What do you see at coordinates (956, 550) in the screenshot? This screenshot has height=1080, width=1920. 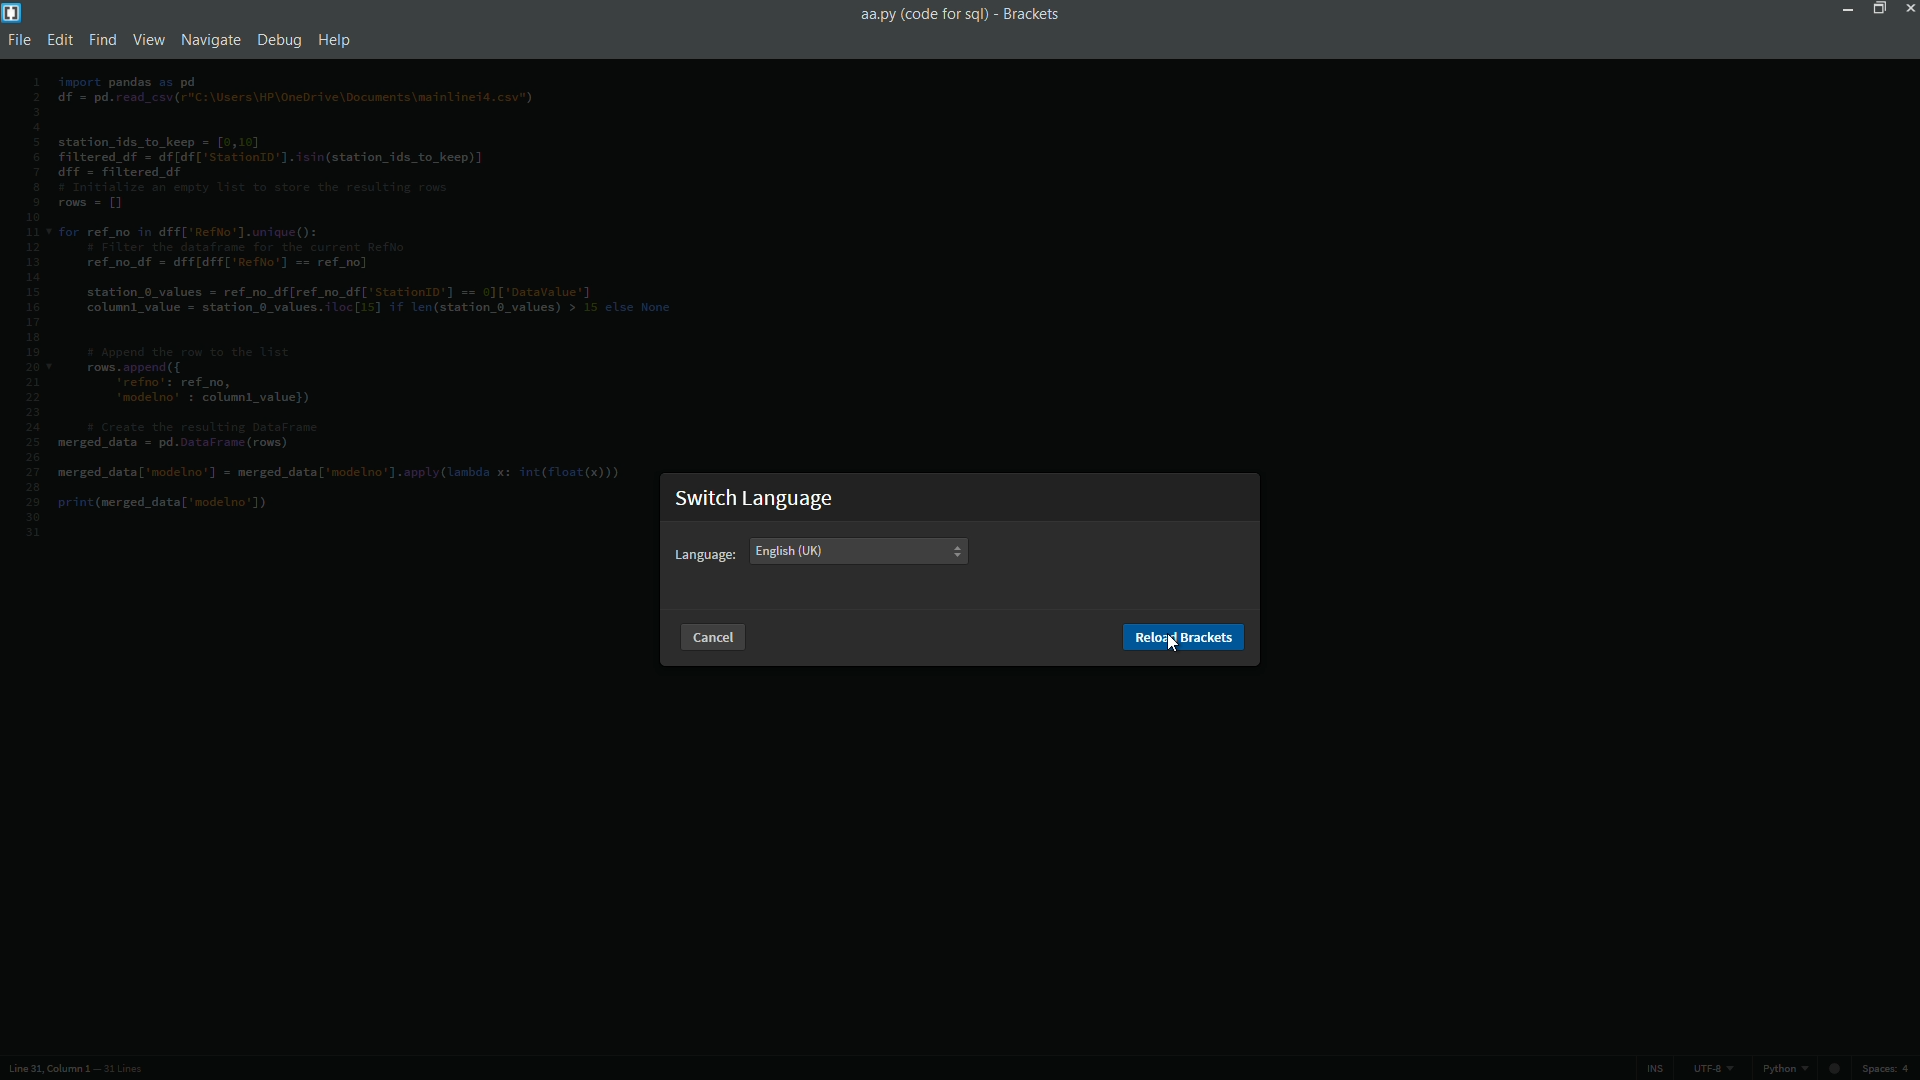 I see `` at bounding box center [956, 550].